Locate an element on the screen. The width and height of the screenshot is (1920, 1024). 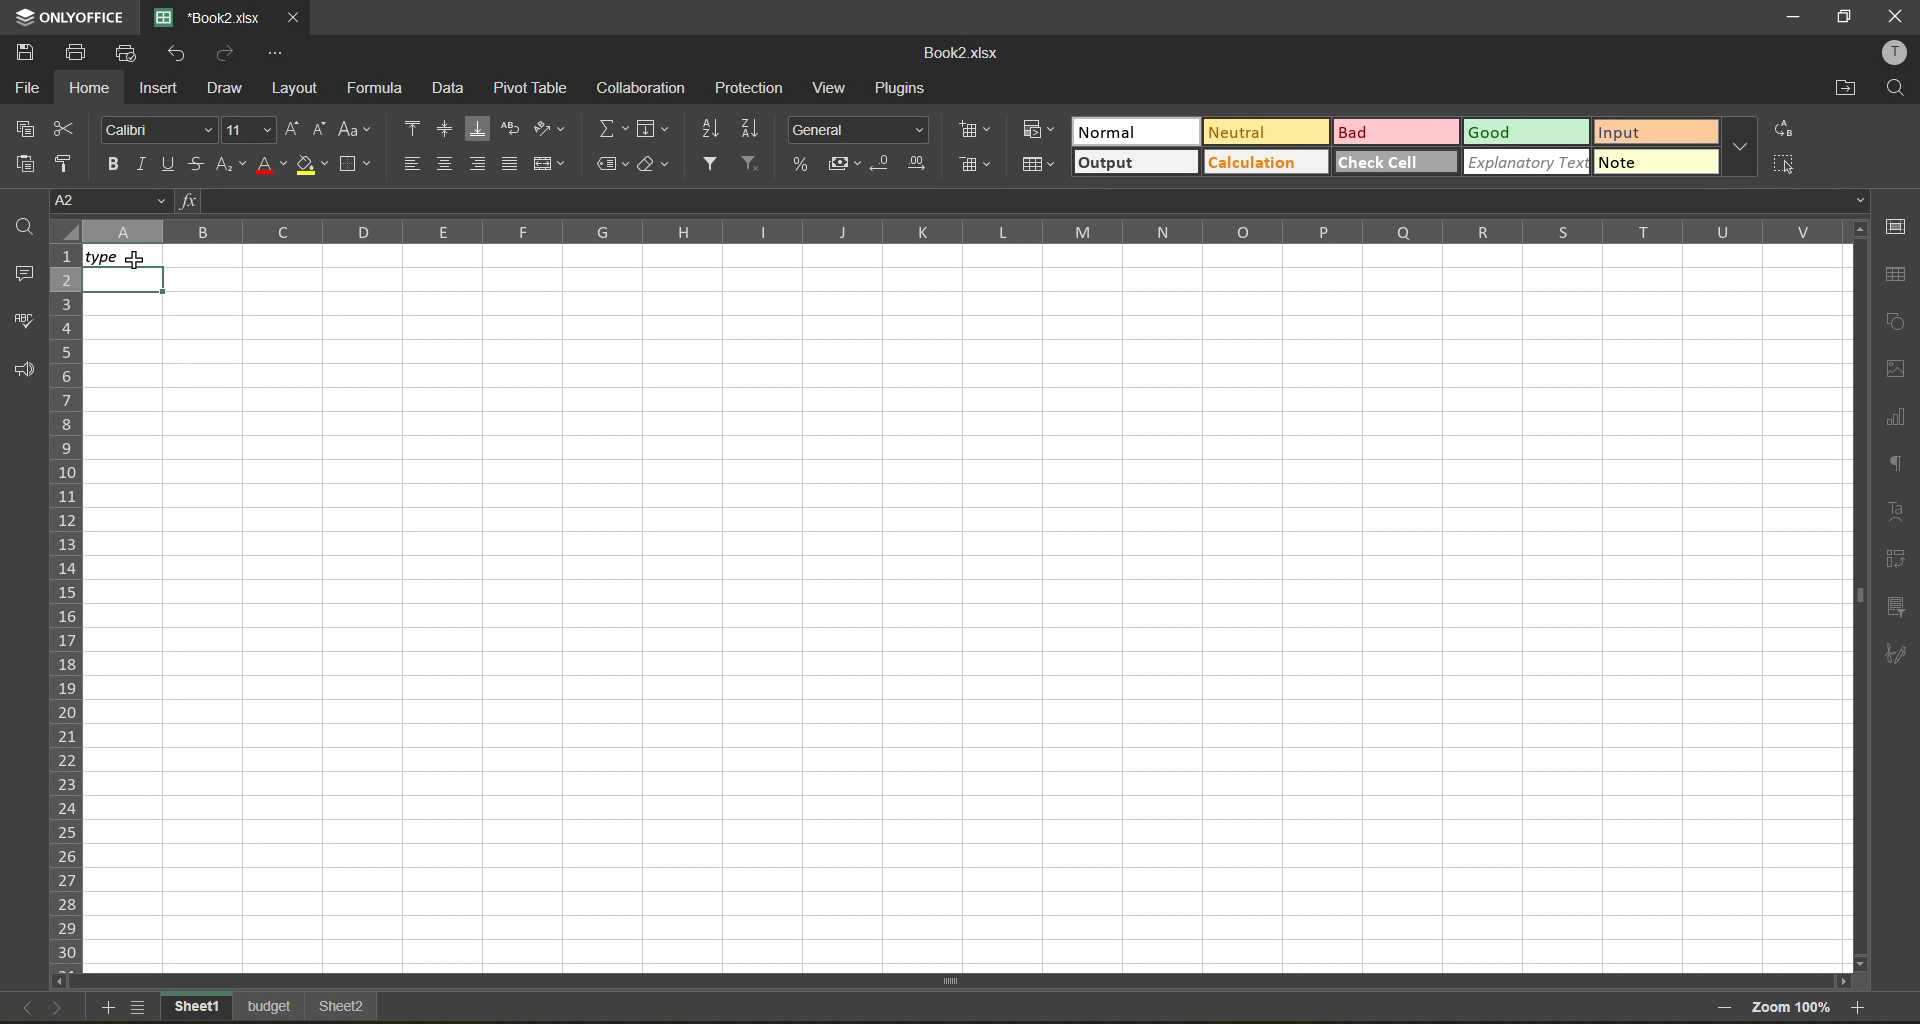
view is located at coordinates (832, 88).